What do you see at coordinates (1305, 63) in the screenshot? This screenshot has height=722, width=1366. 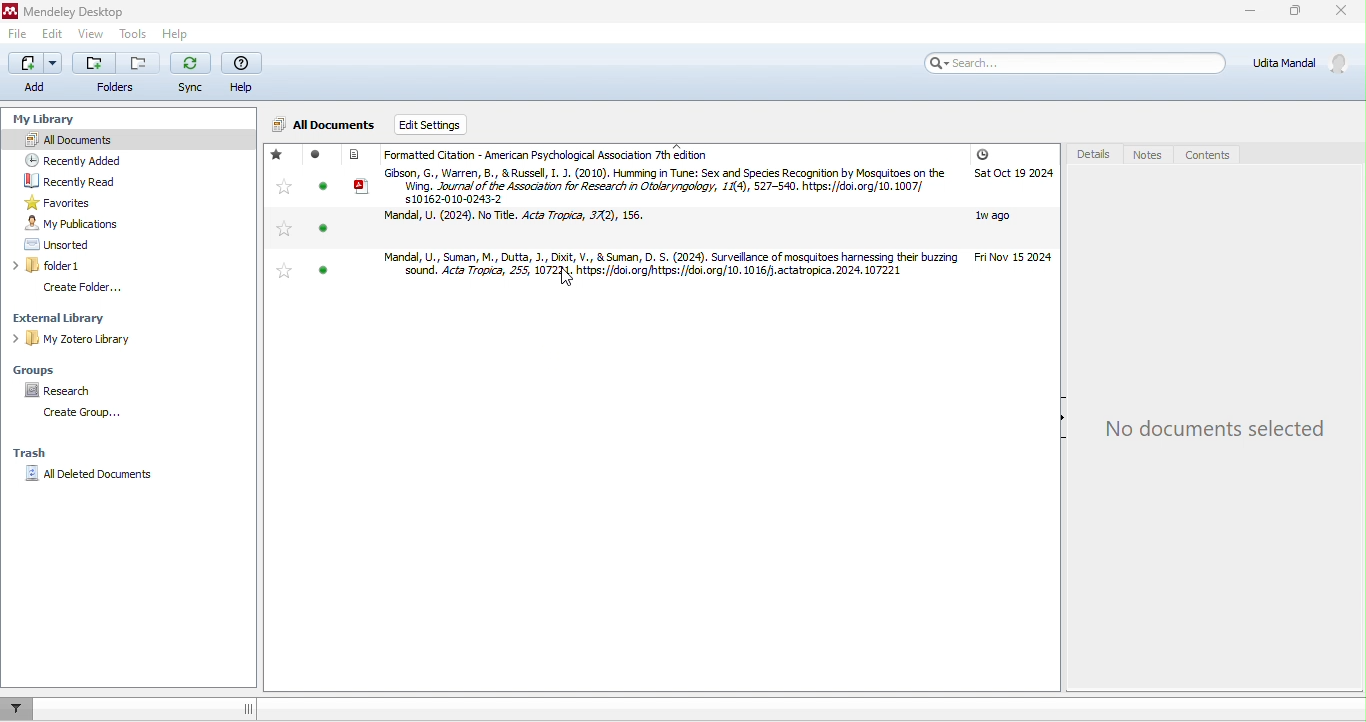 I see `Udita Mandal` at bounding box center [1305, 63].